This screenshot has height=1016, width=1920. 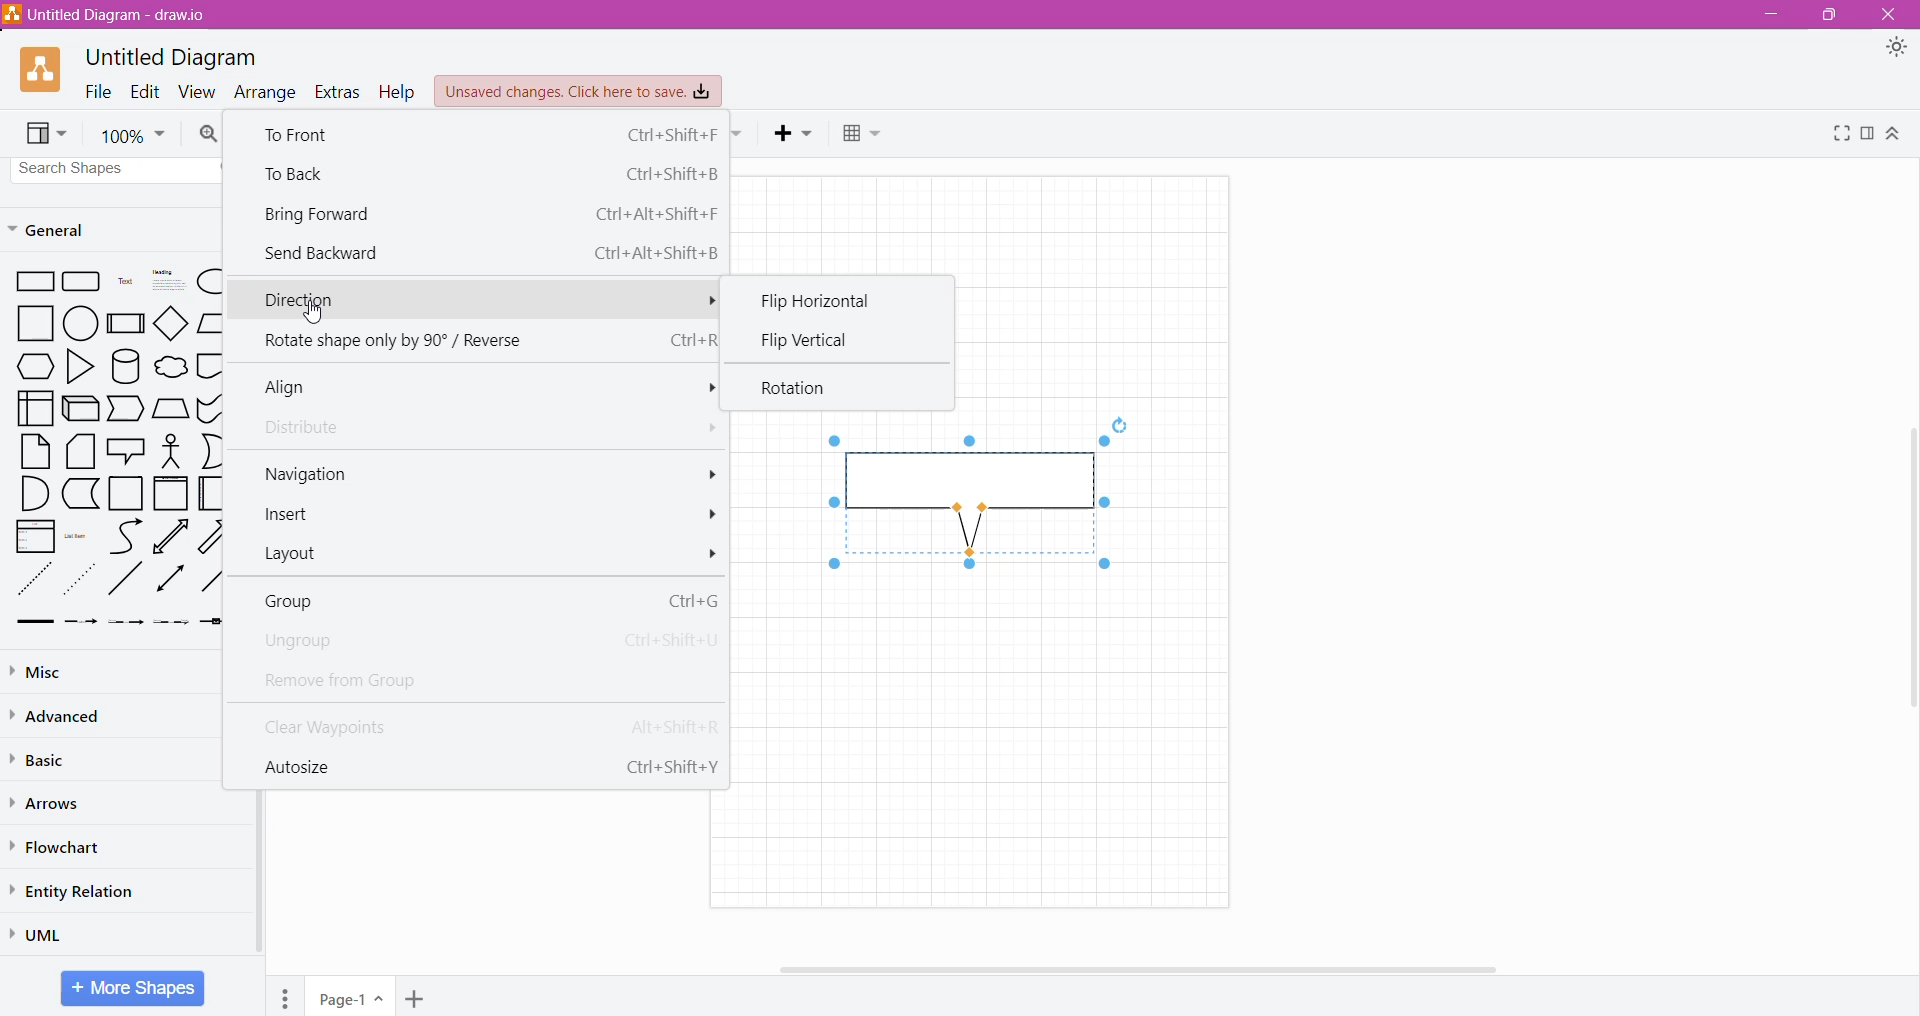 What do you see at coordinates (212, 451) in the screenshot?
I see `Half Circle` at bounding box center [212, 451].